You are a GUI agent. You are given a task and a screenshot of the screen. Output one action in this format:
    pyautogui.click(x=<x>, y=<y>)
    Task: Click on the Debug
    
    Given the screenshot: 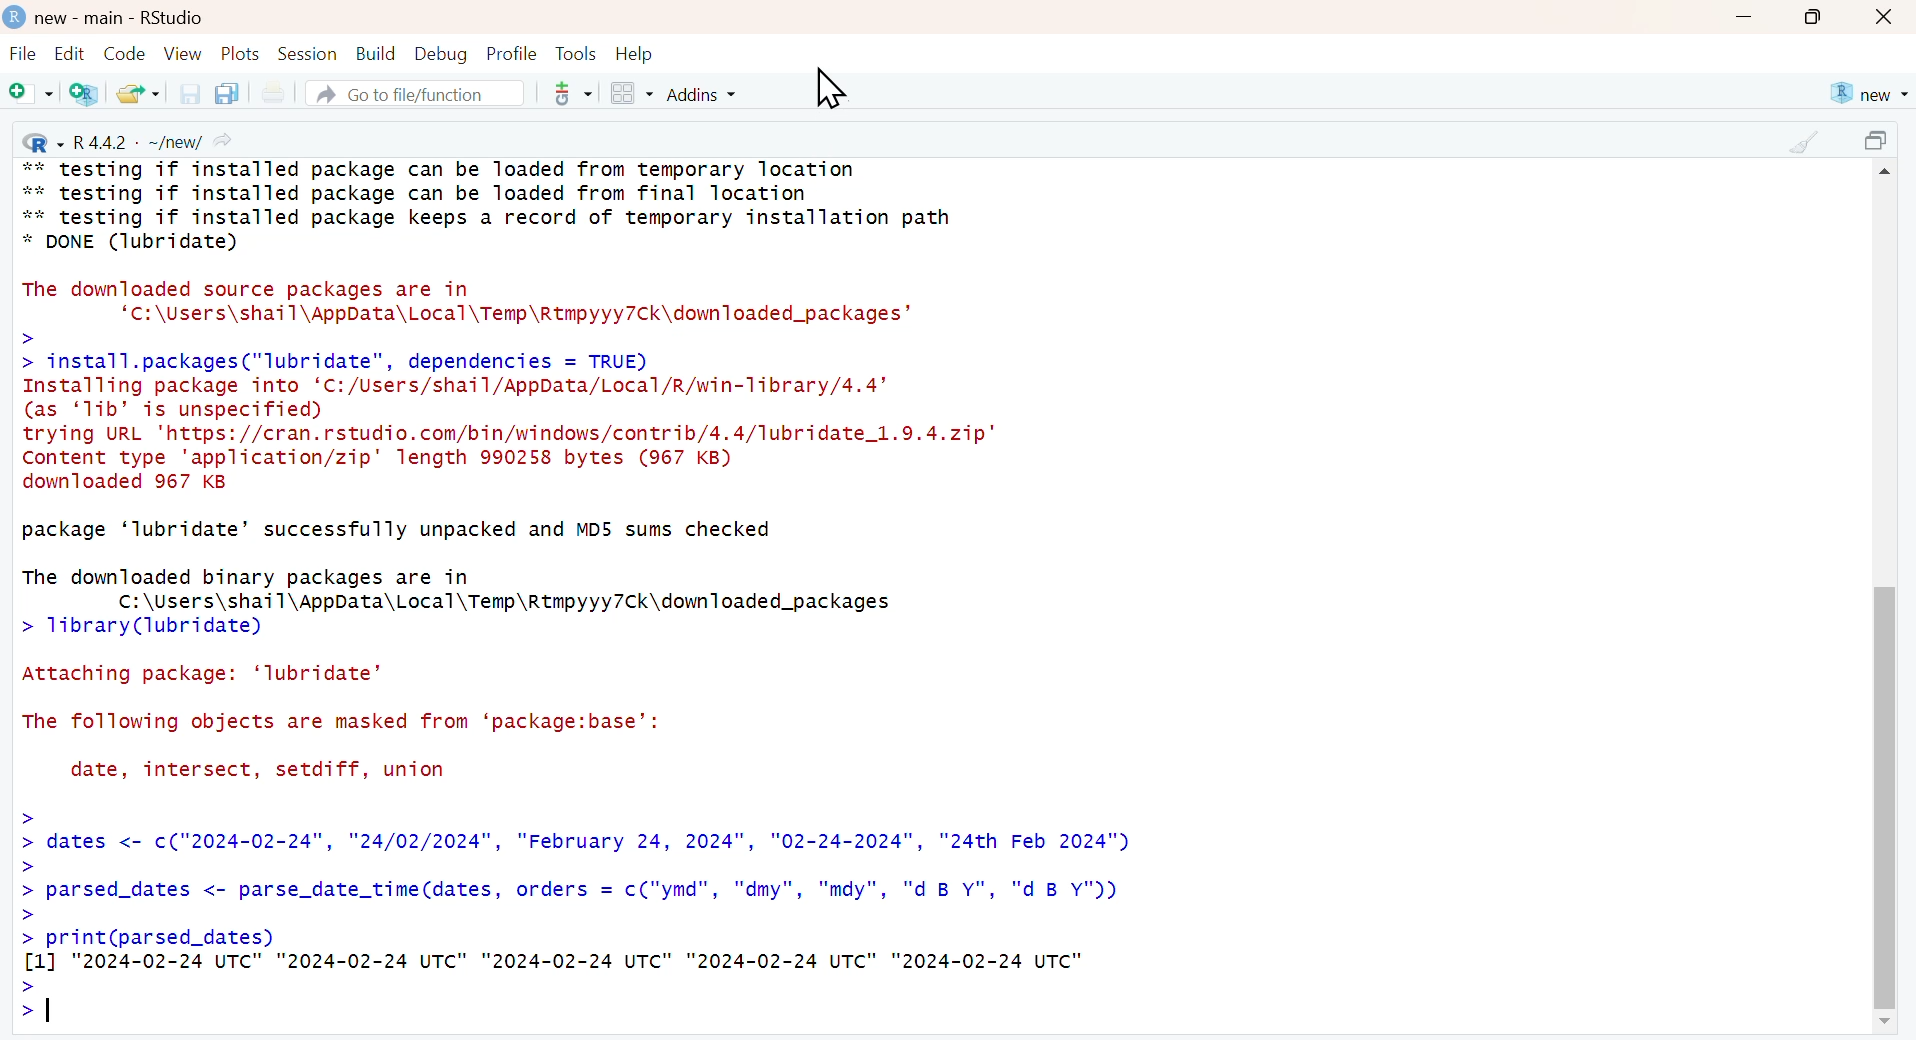 What is the action you would take?
    pyautogui.click(x=439, y=53)
    